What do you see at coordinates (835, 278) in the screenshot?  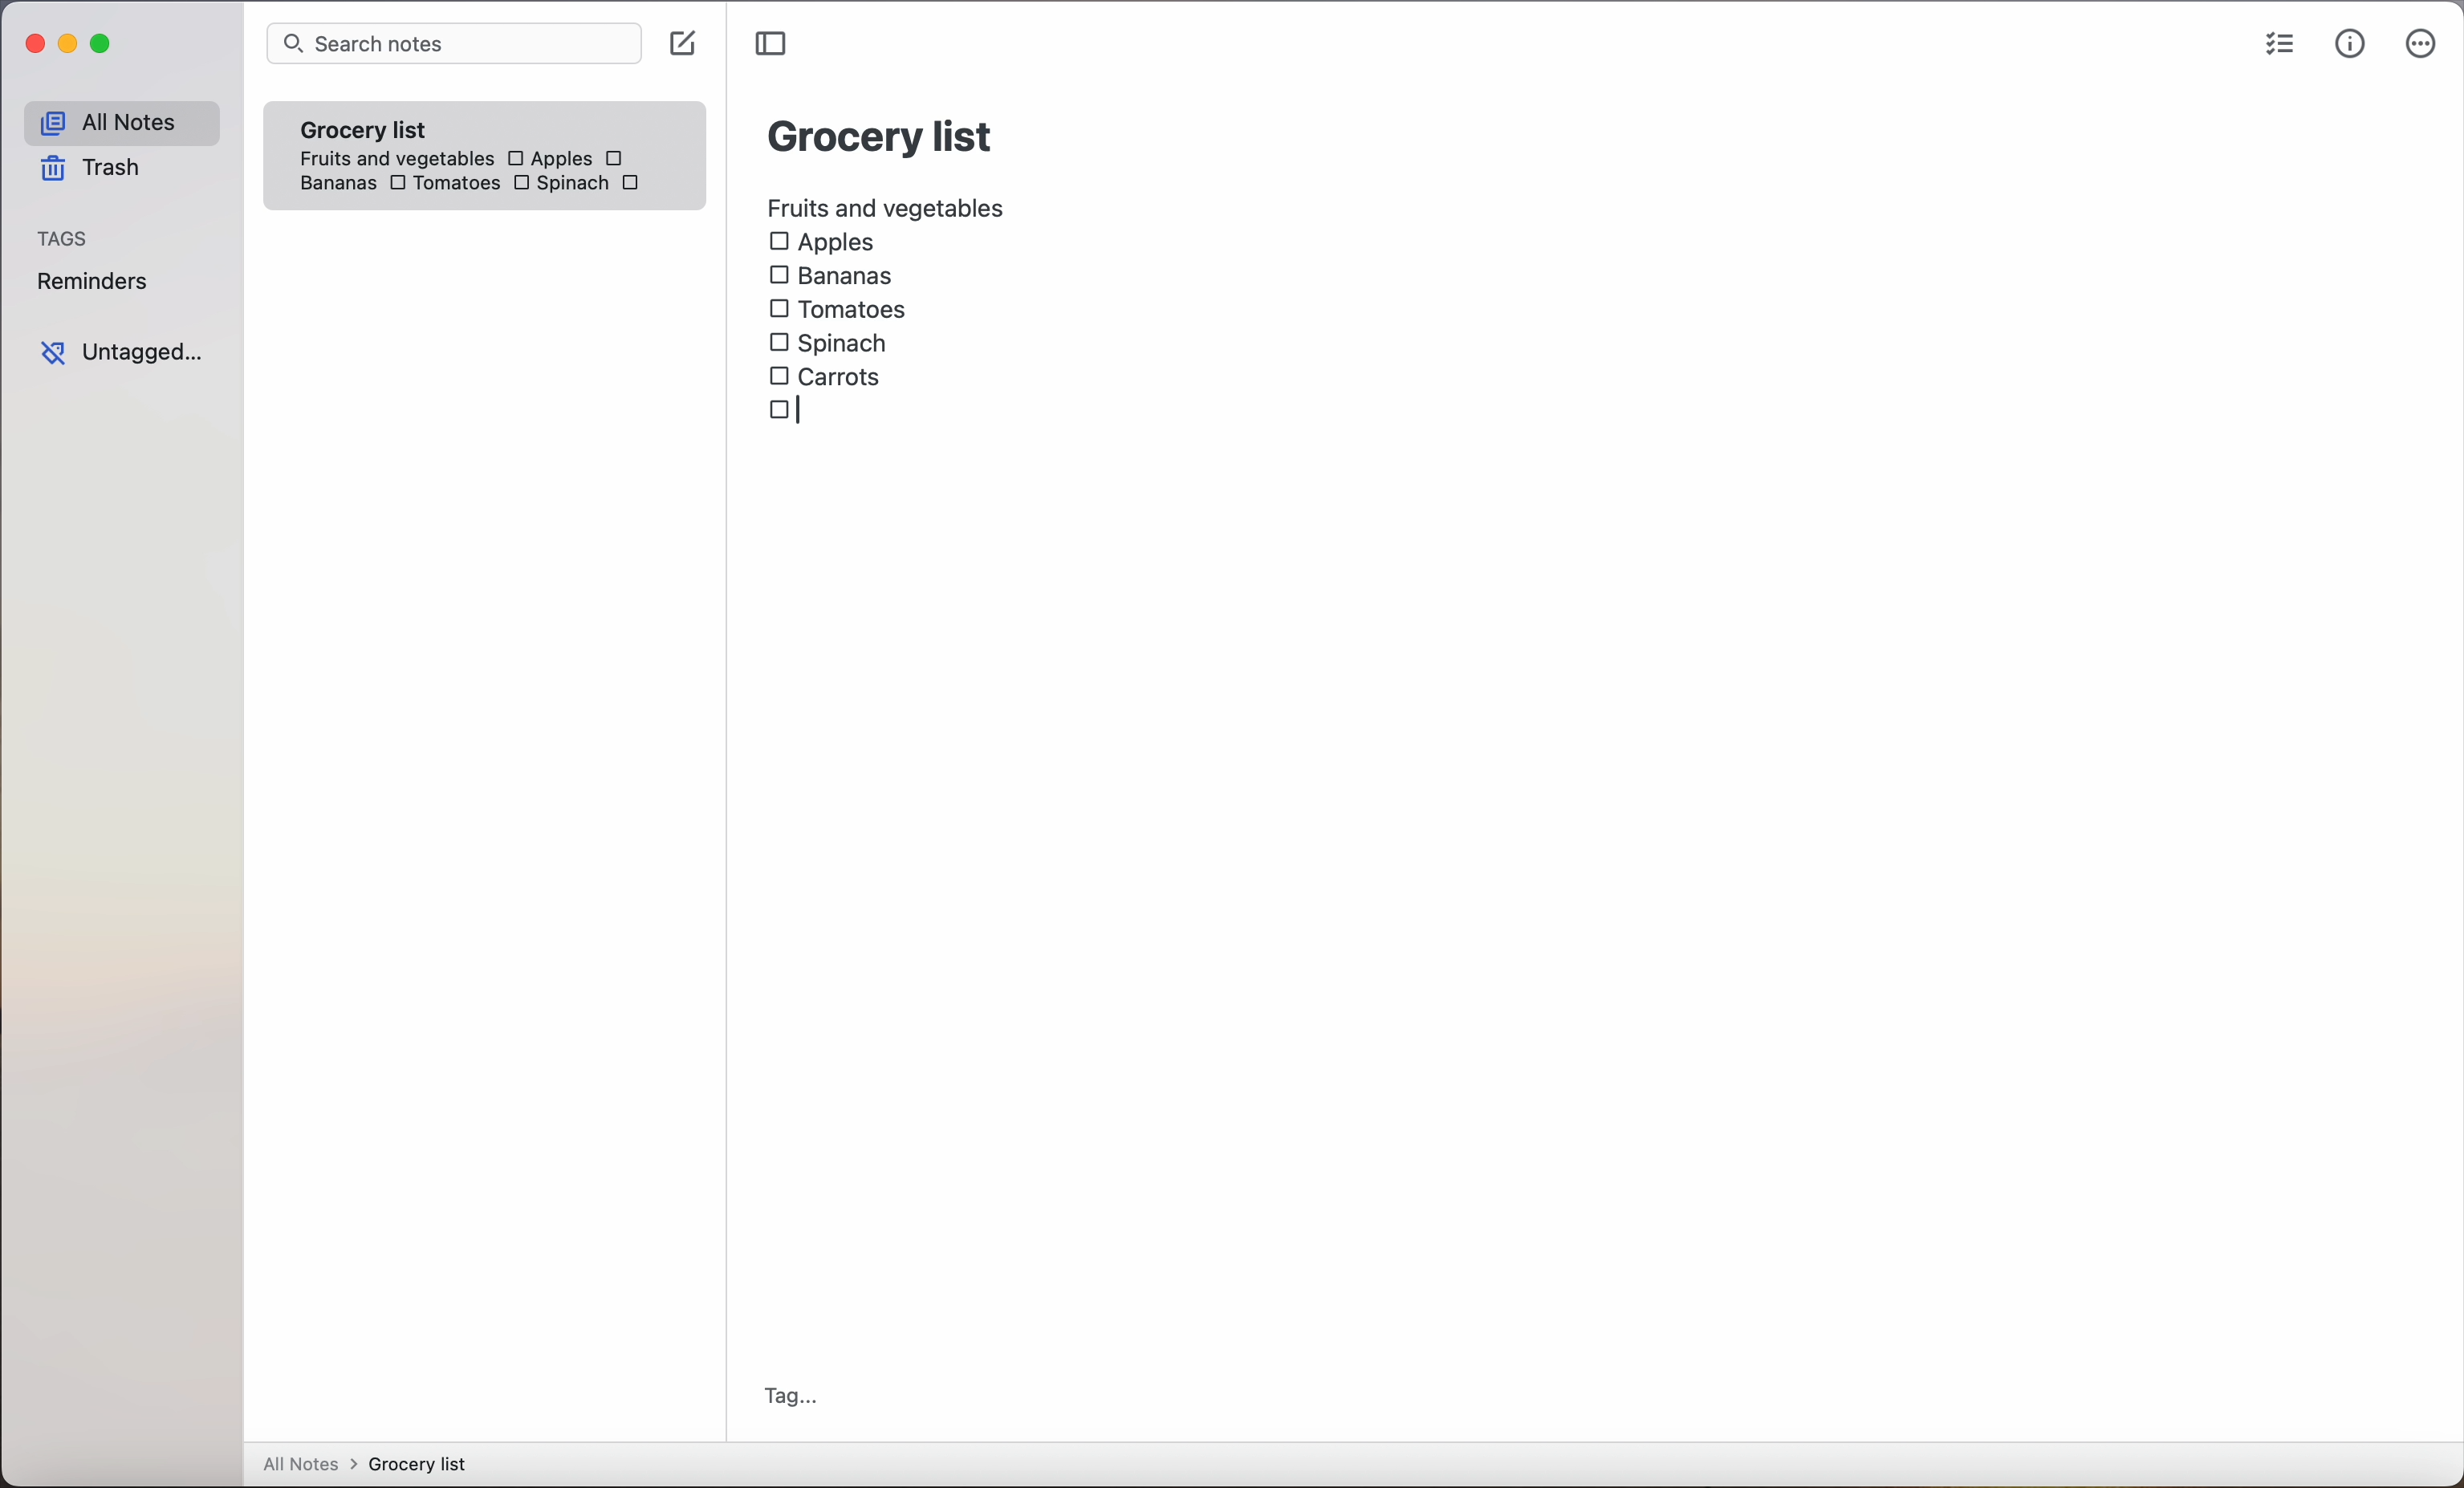 I see `Bananas checkbox` at bounding box center [835, 278].